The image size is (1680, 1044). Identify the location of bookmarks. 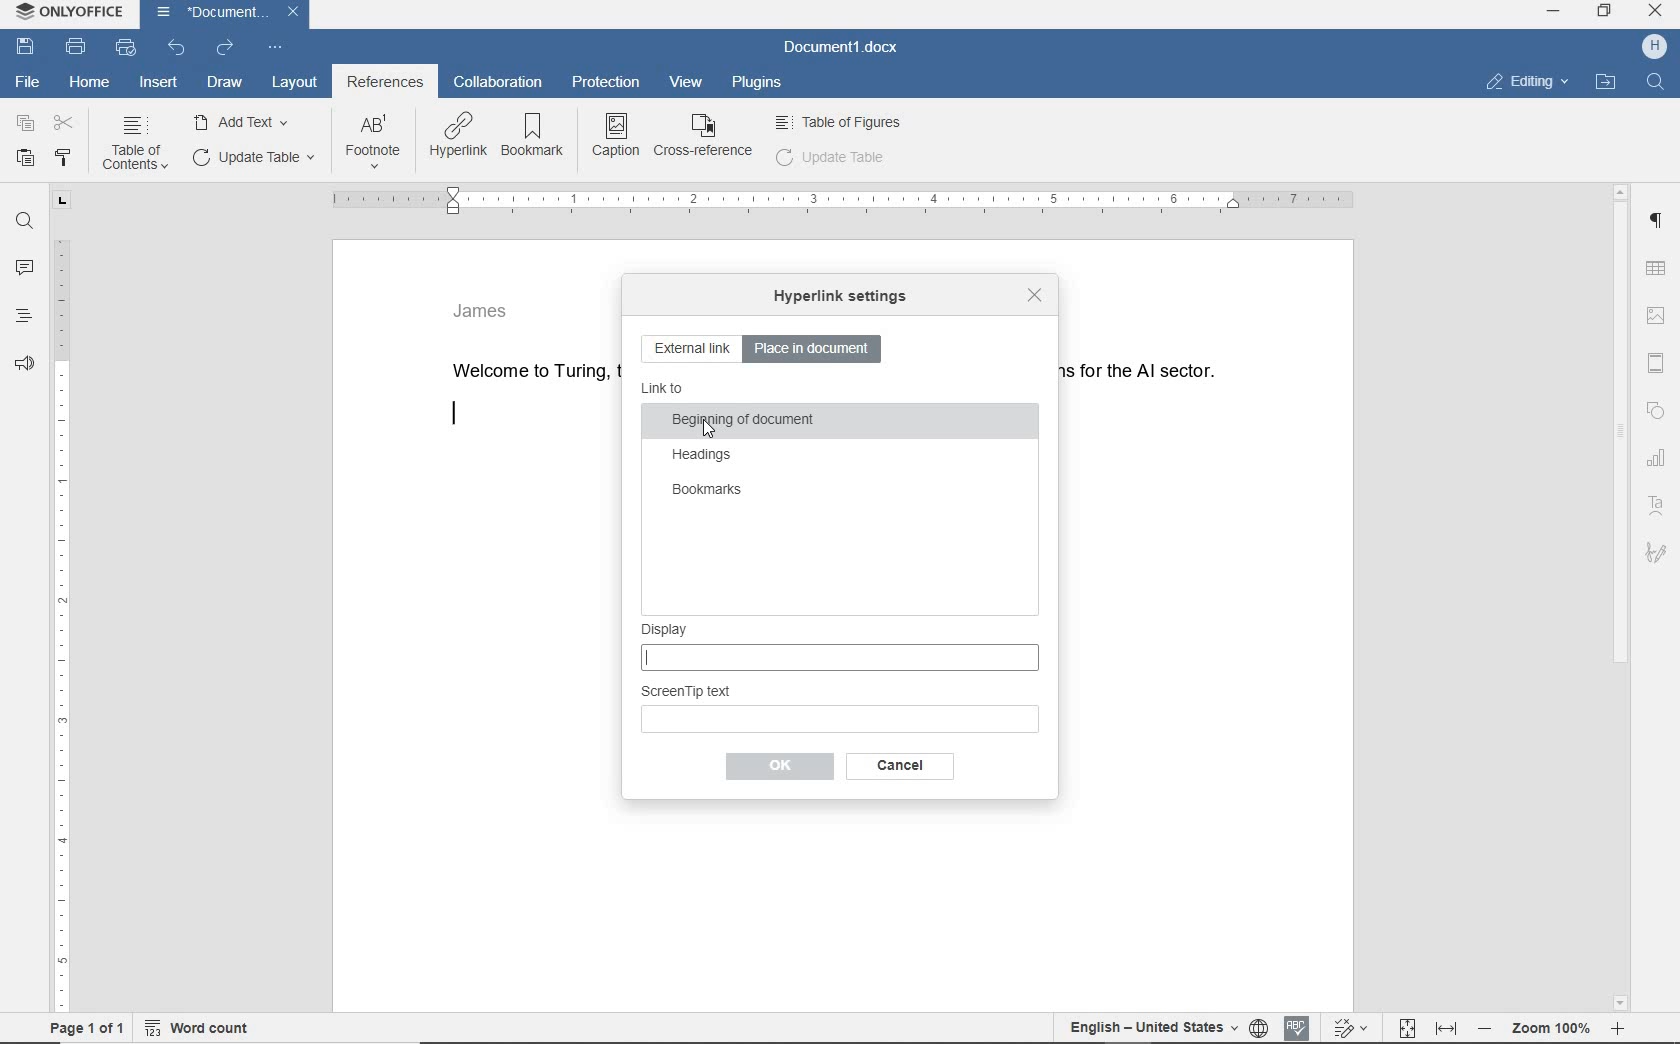
(706, 491).